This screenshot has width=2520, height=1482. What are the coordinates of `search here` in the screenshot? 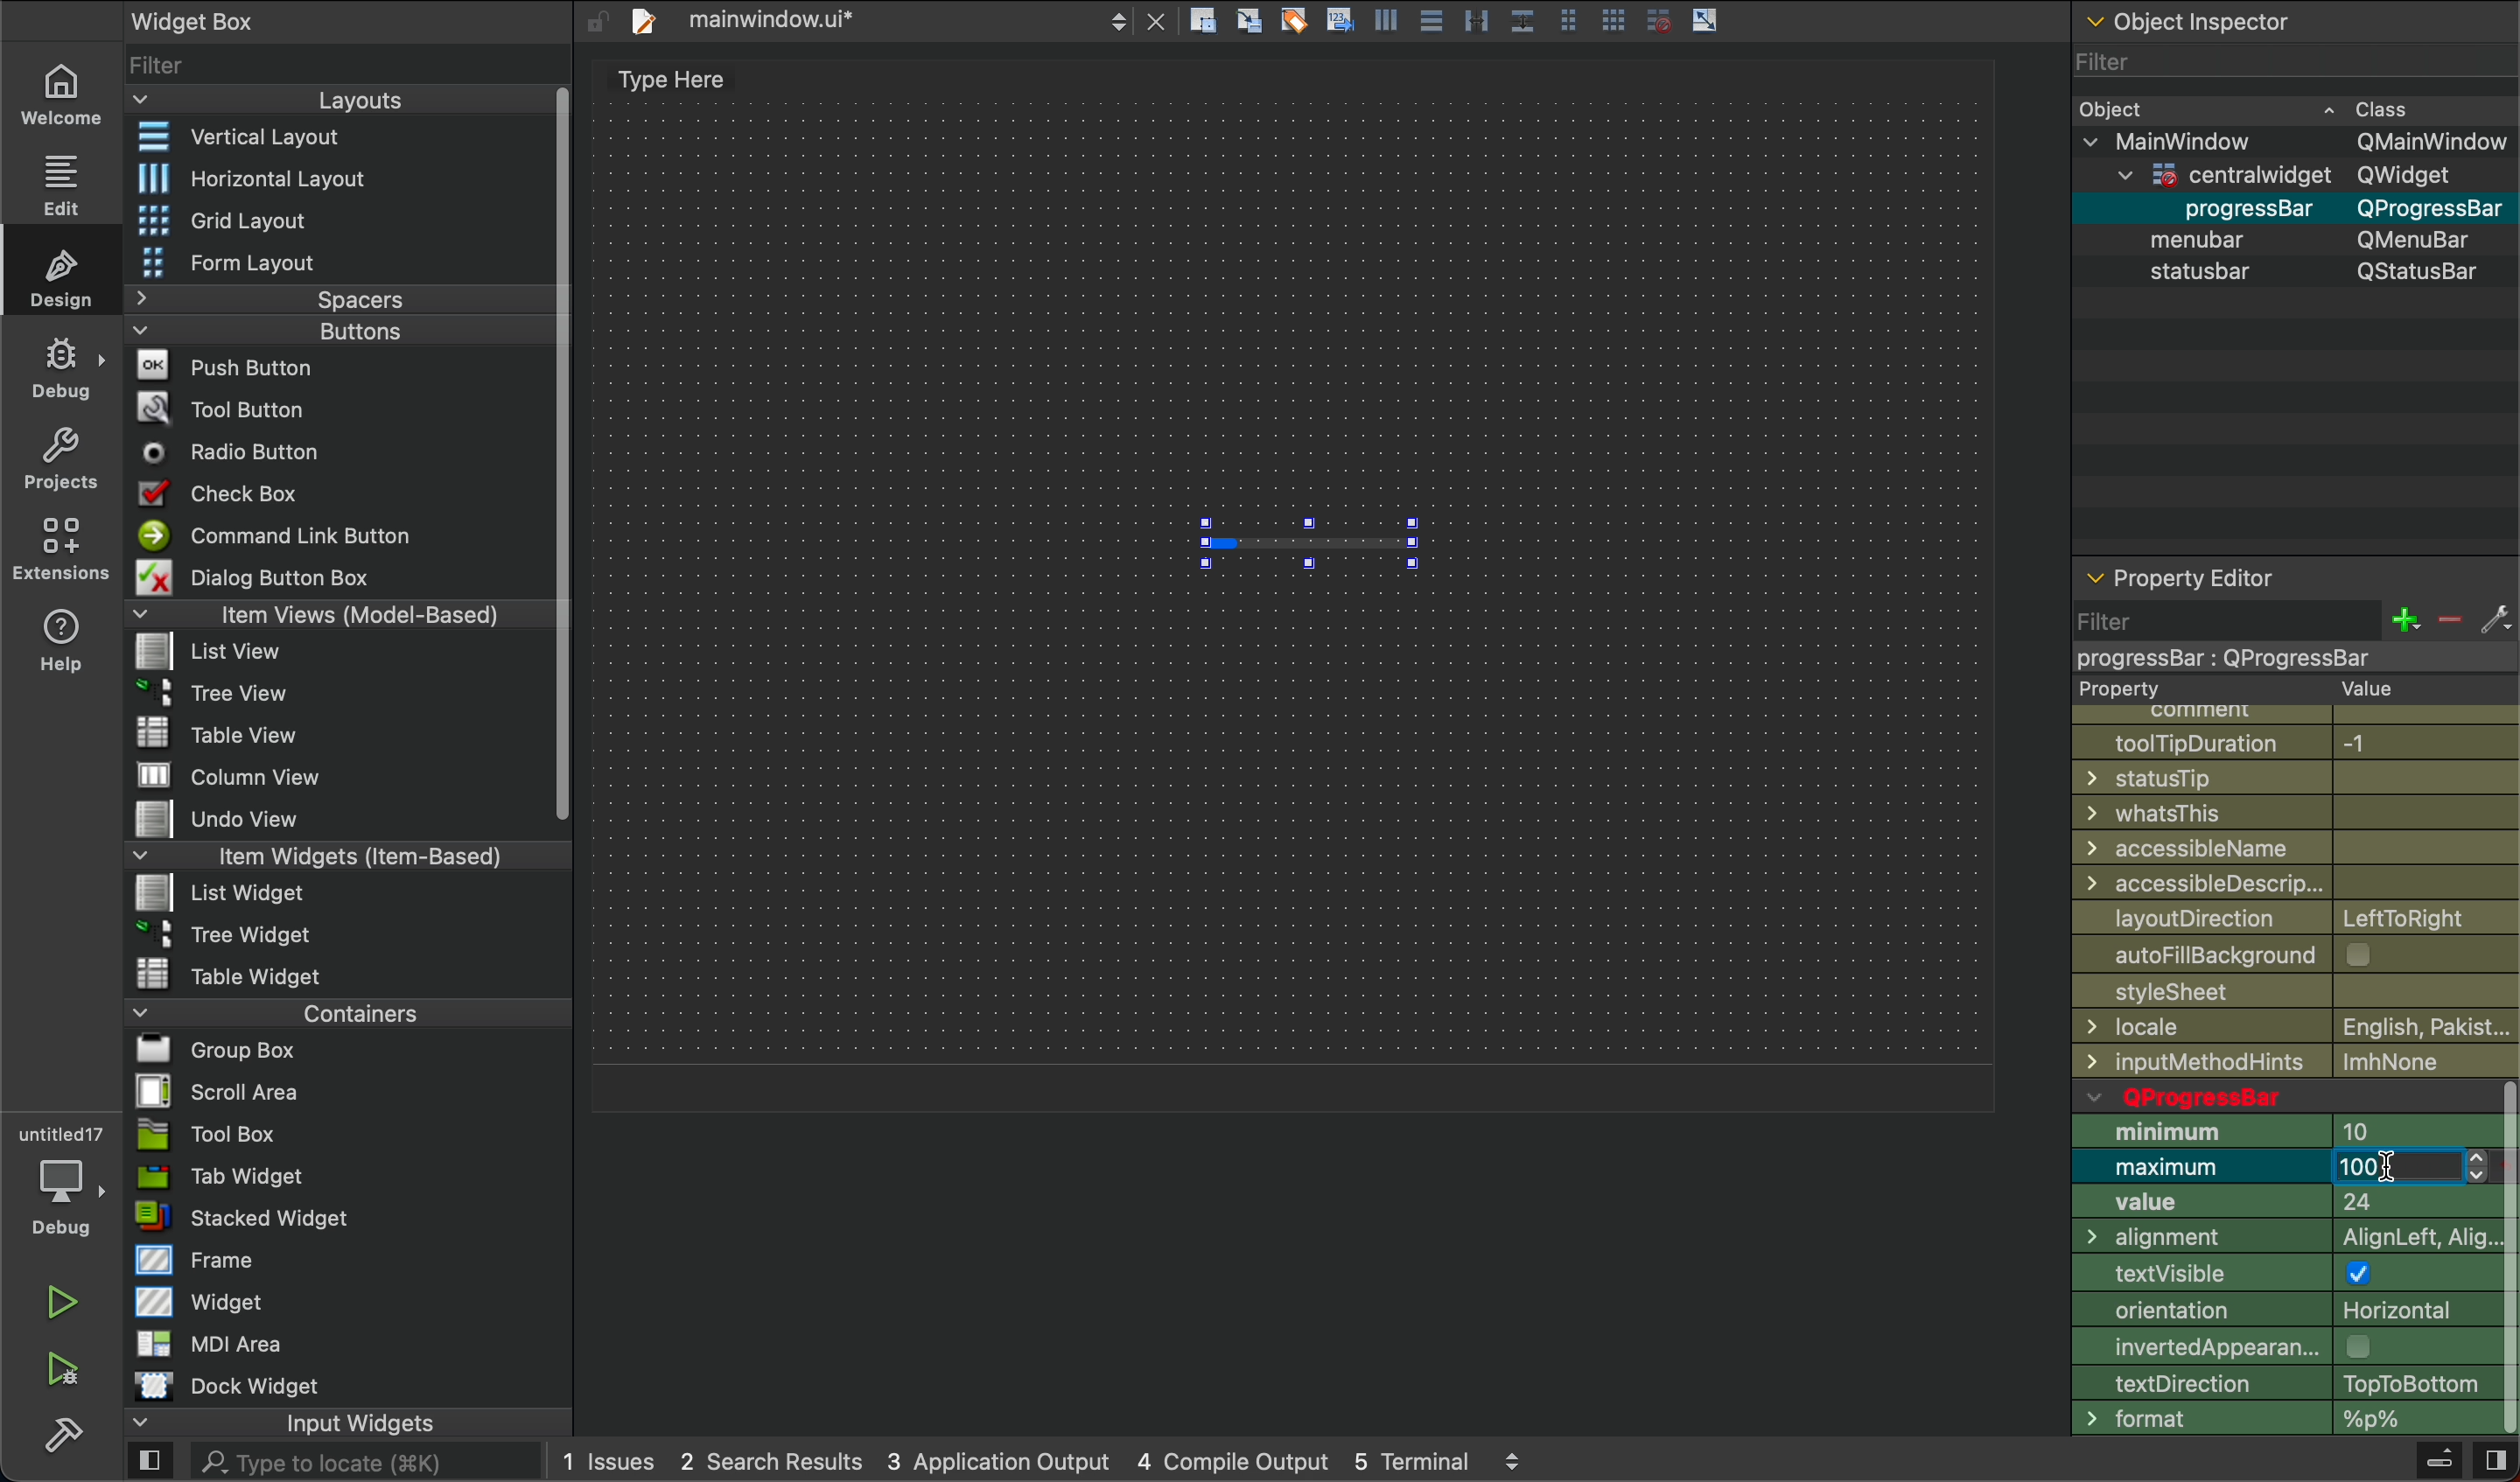 It's located at (364, 1463).